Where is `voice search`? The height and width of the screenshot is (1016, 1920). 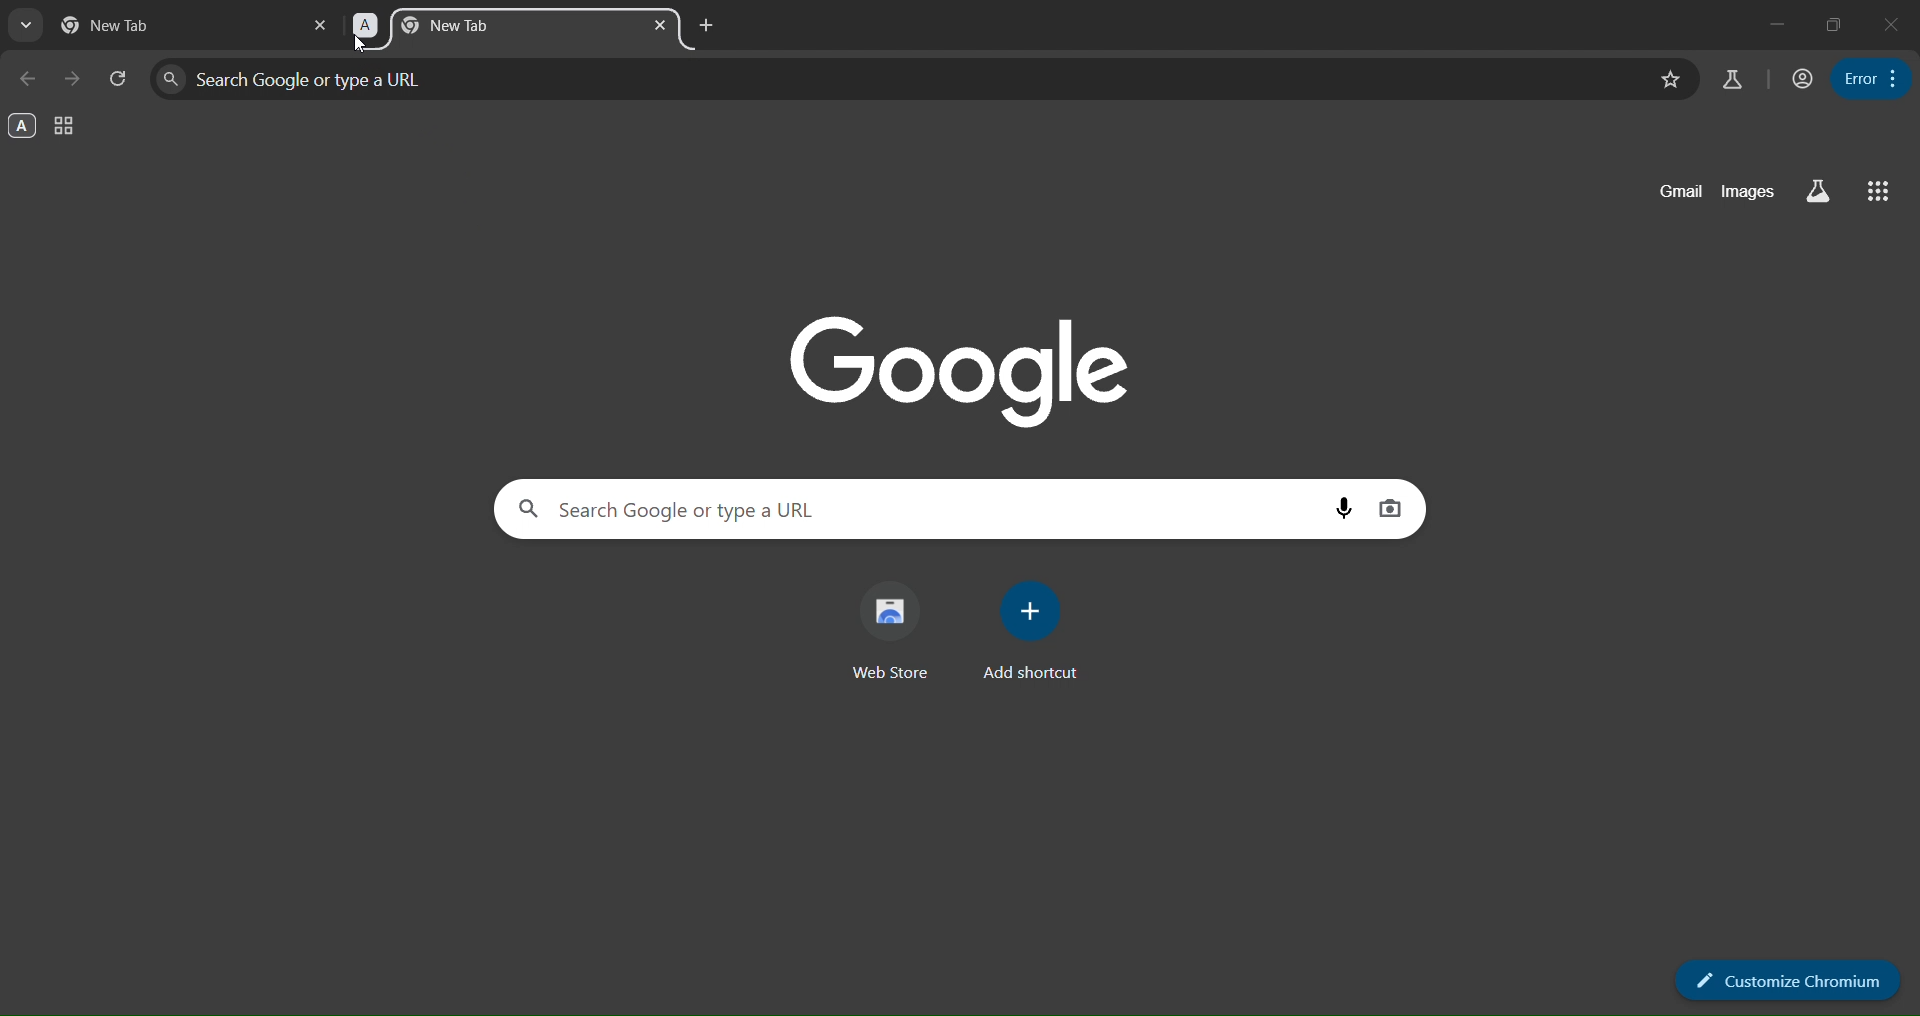 voice search is located at coordinates (1344, 507).